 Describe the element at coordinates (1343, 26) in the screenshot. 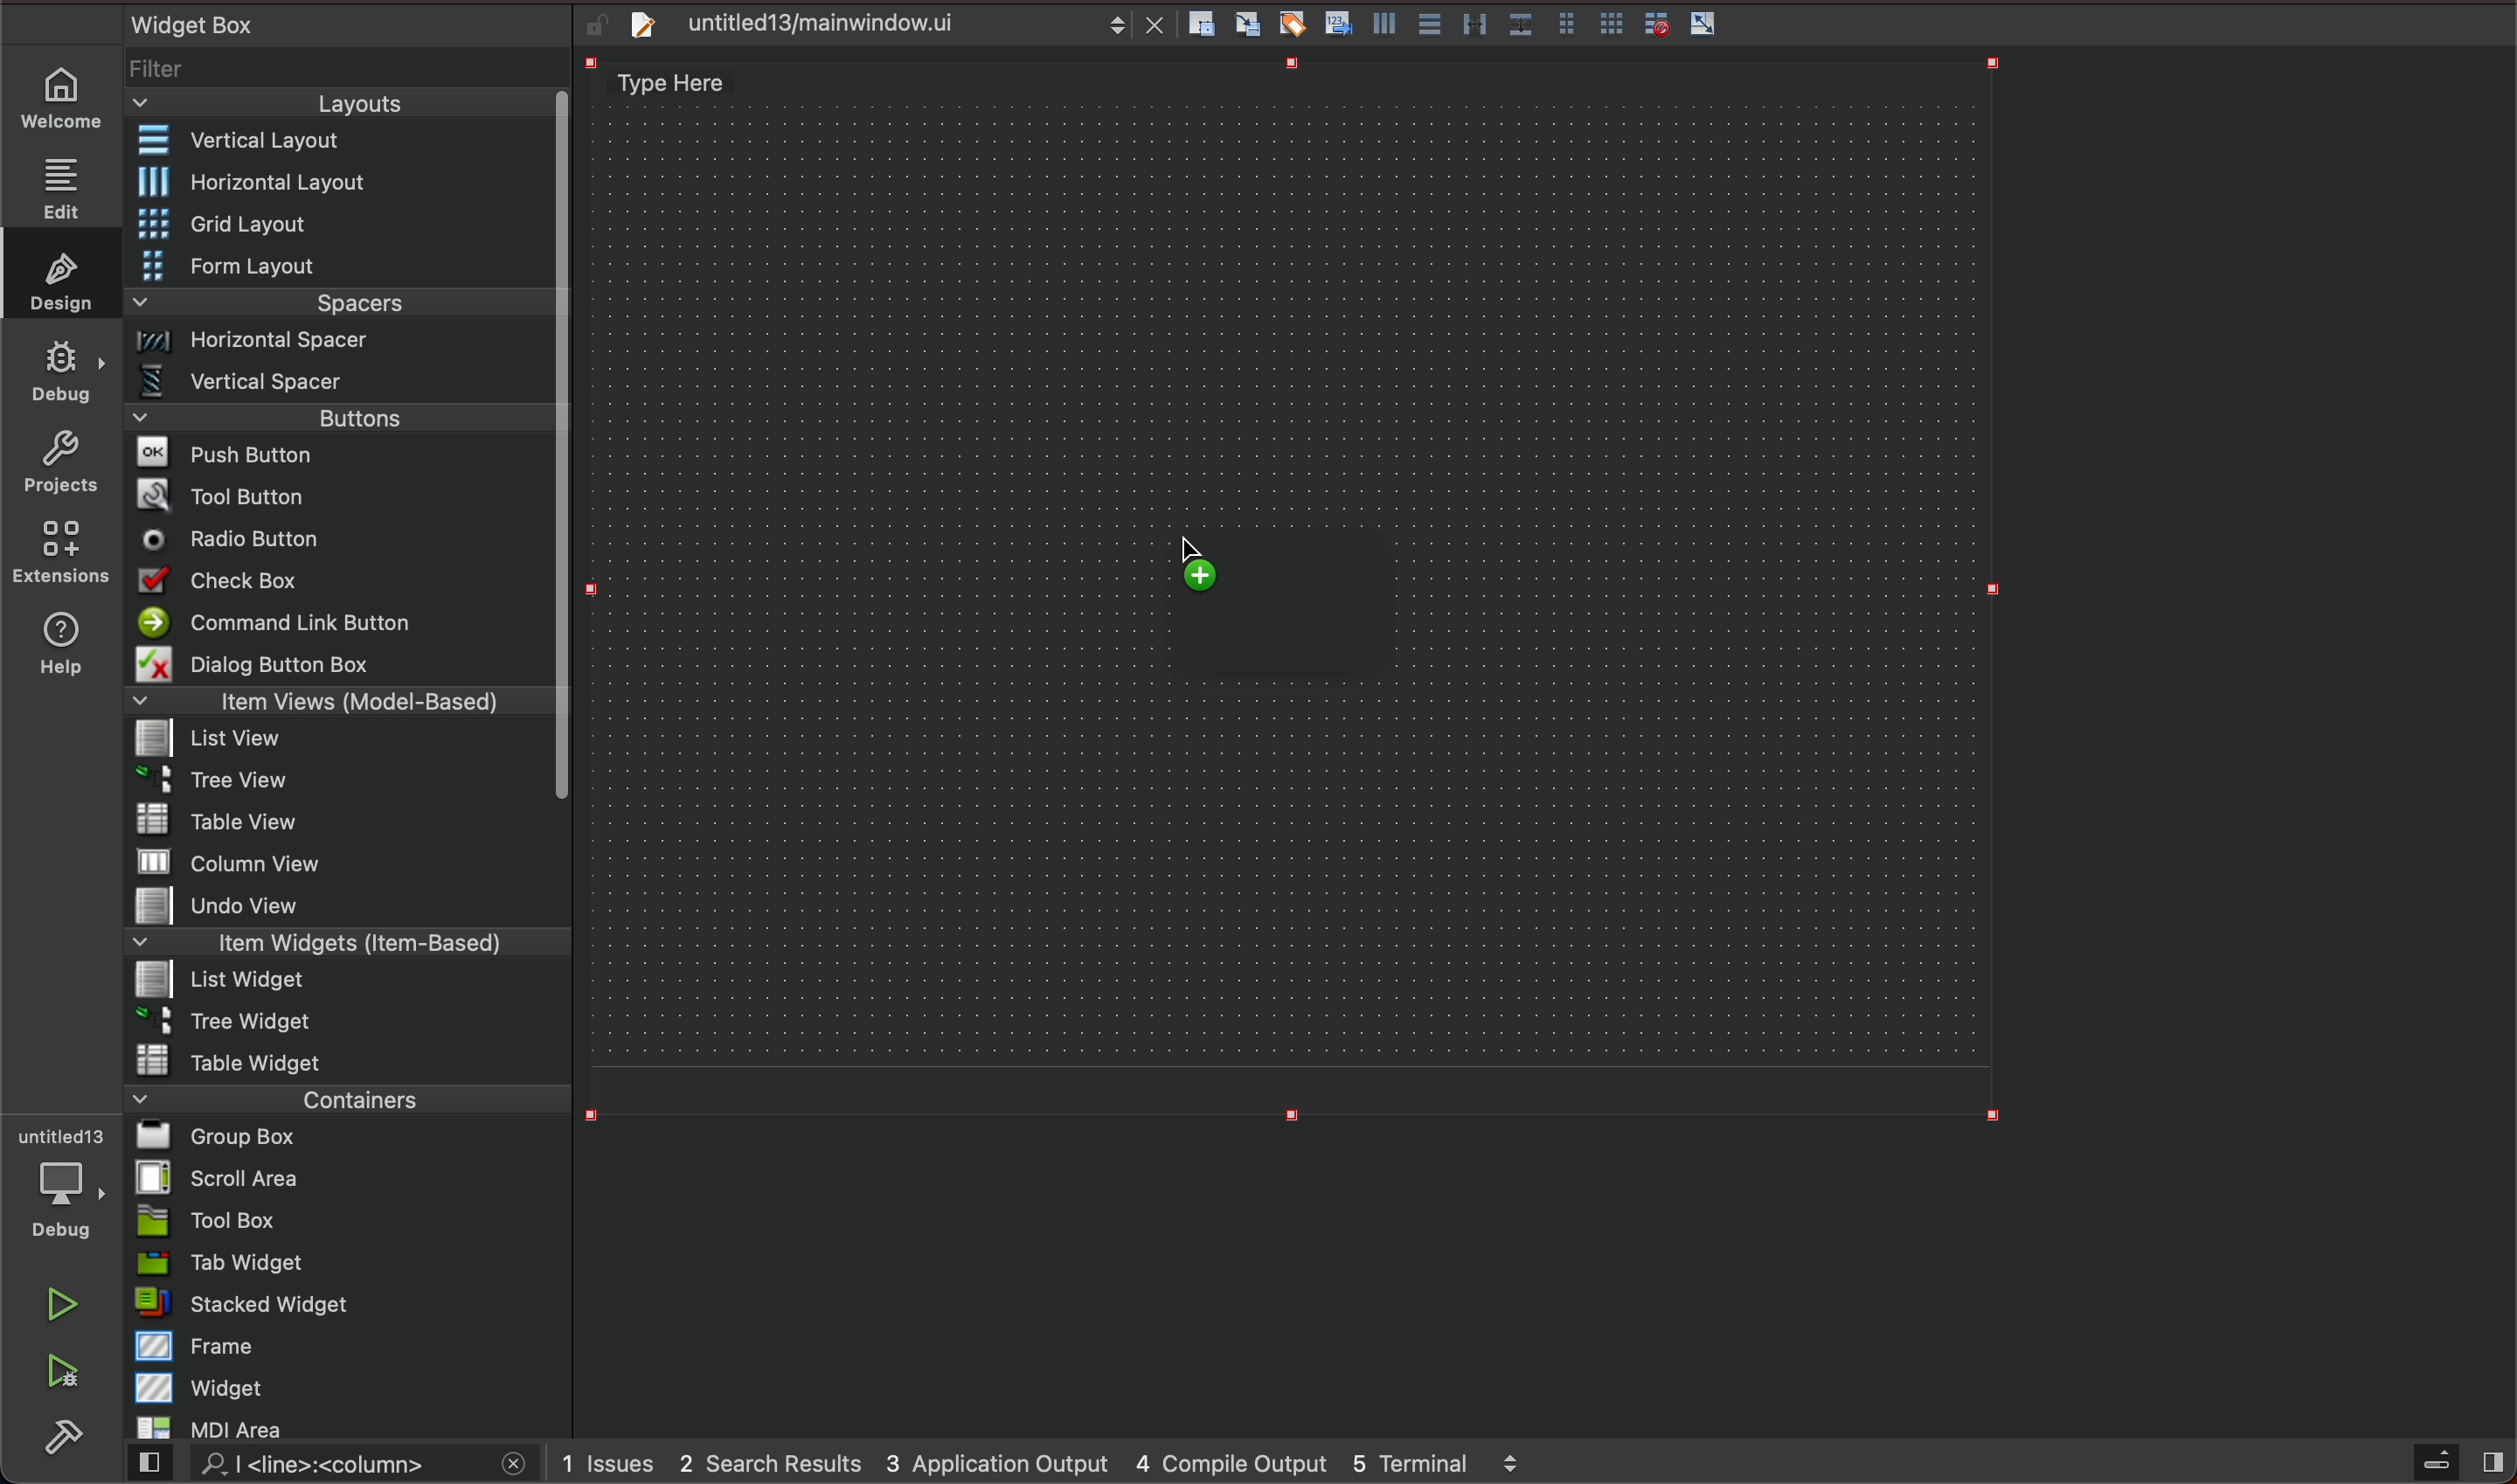

I see `vertical` at that location.